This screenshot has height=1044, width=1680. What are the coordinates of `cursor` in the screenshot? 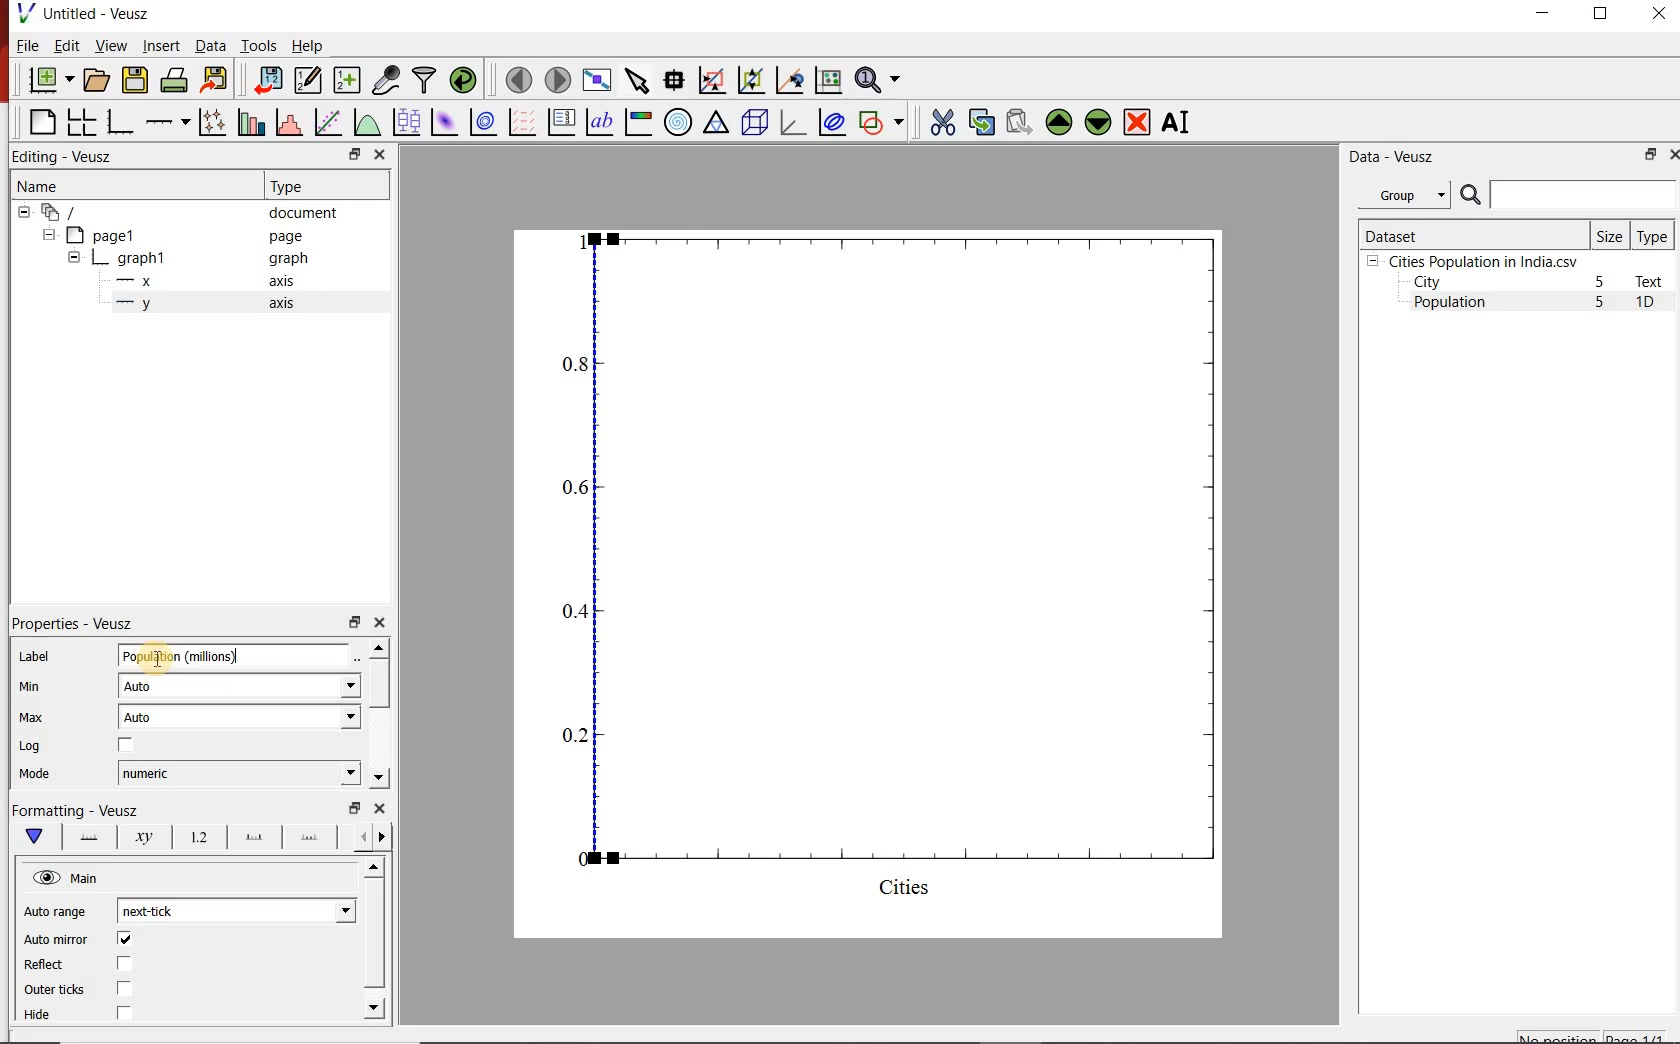 It's located at (148, 651).